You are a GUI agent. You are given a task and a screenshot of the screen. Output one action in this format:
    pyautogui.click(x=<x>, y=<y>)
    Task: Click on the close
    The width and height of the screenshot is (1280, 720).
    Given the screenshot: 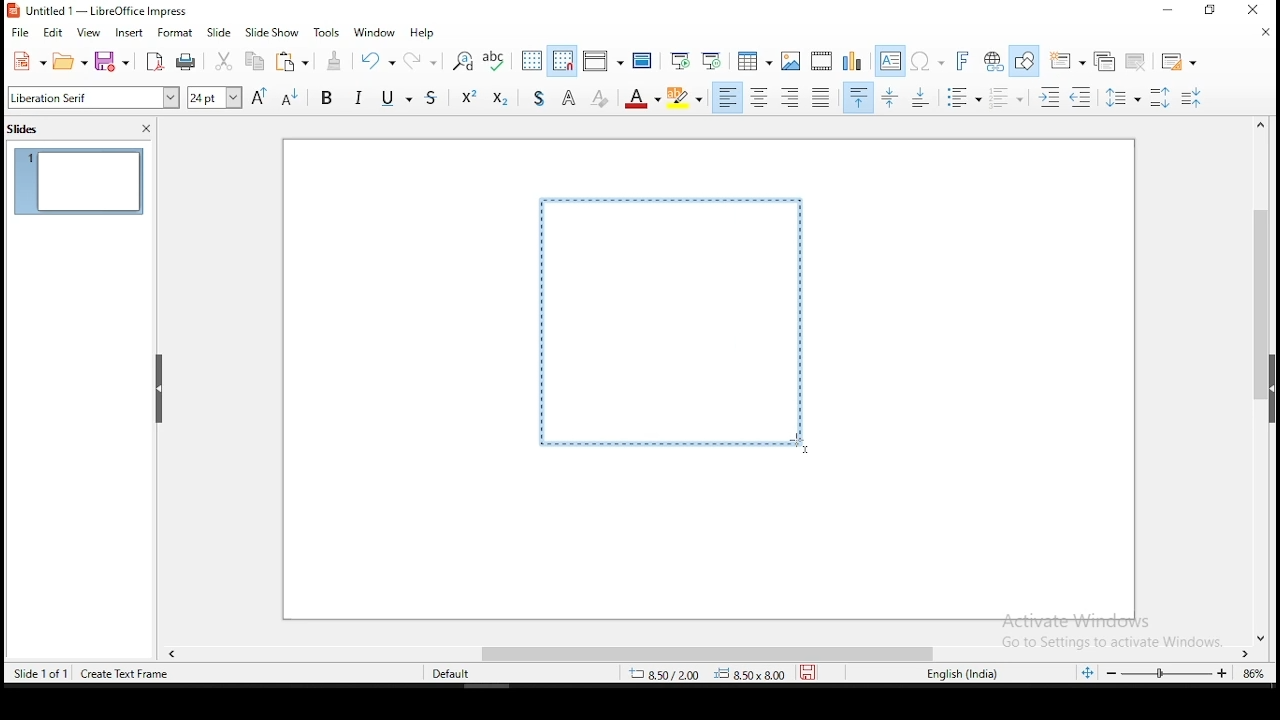 What is the action you would take?
    pyautogui.click(x=1260, y=34)
    